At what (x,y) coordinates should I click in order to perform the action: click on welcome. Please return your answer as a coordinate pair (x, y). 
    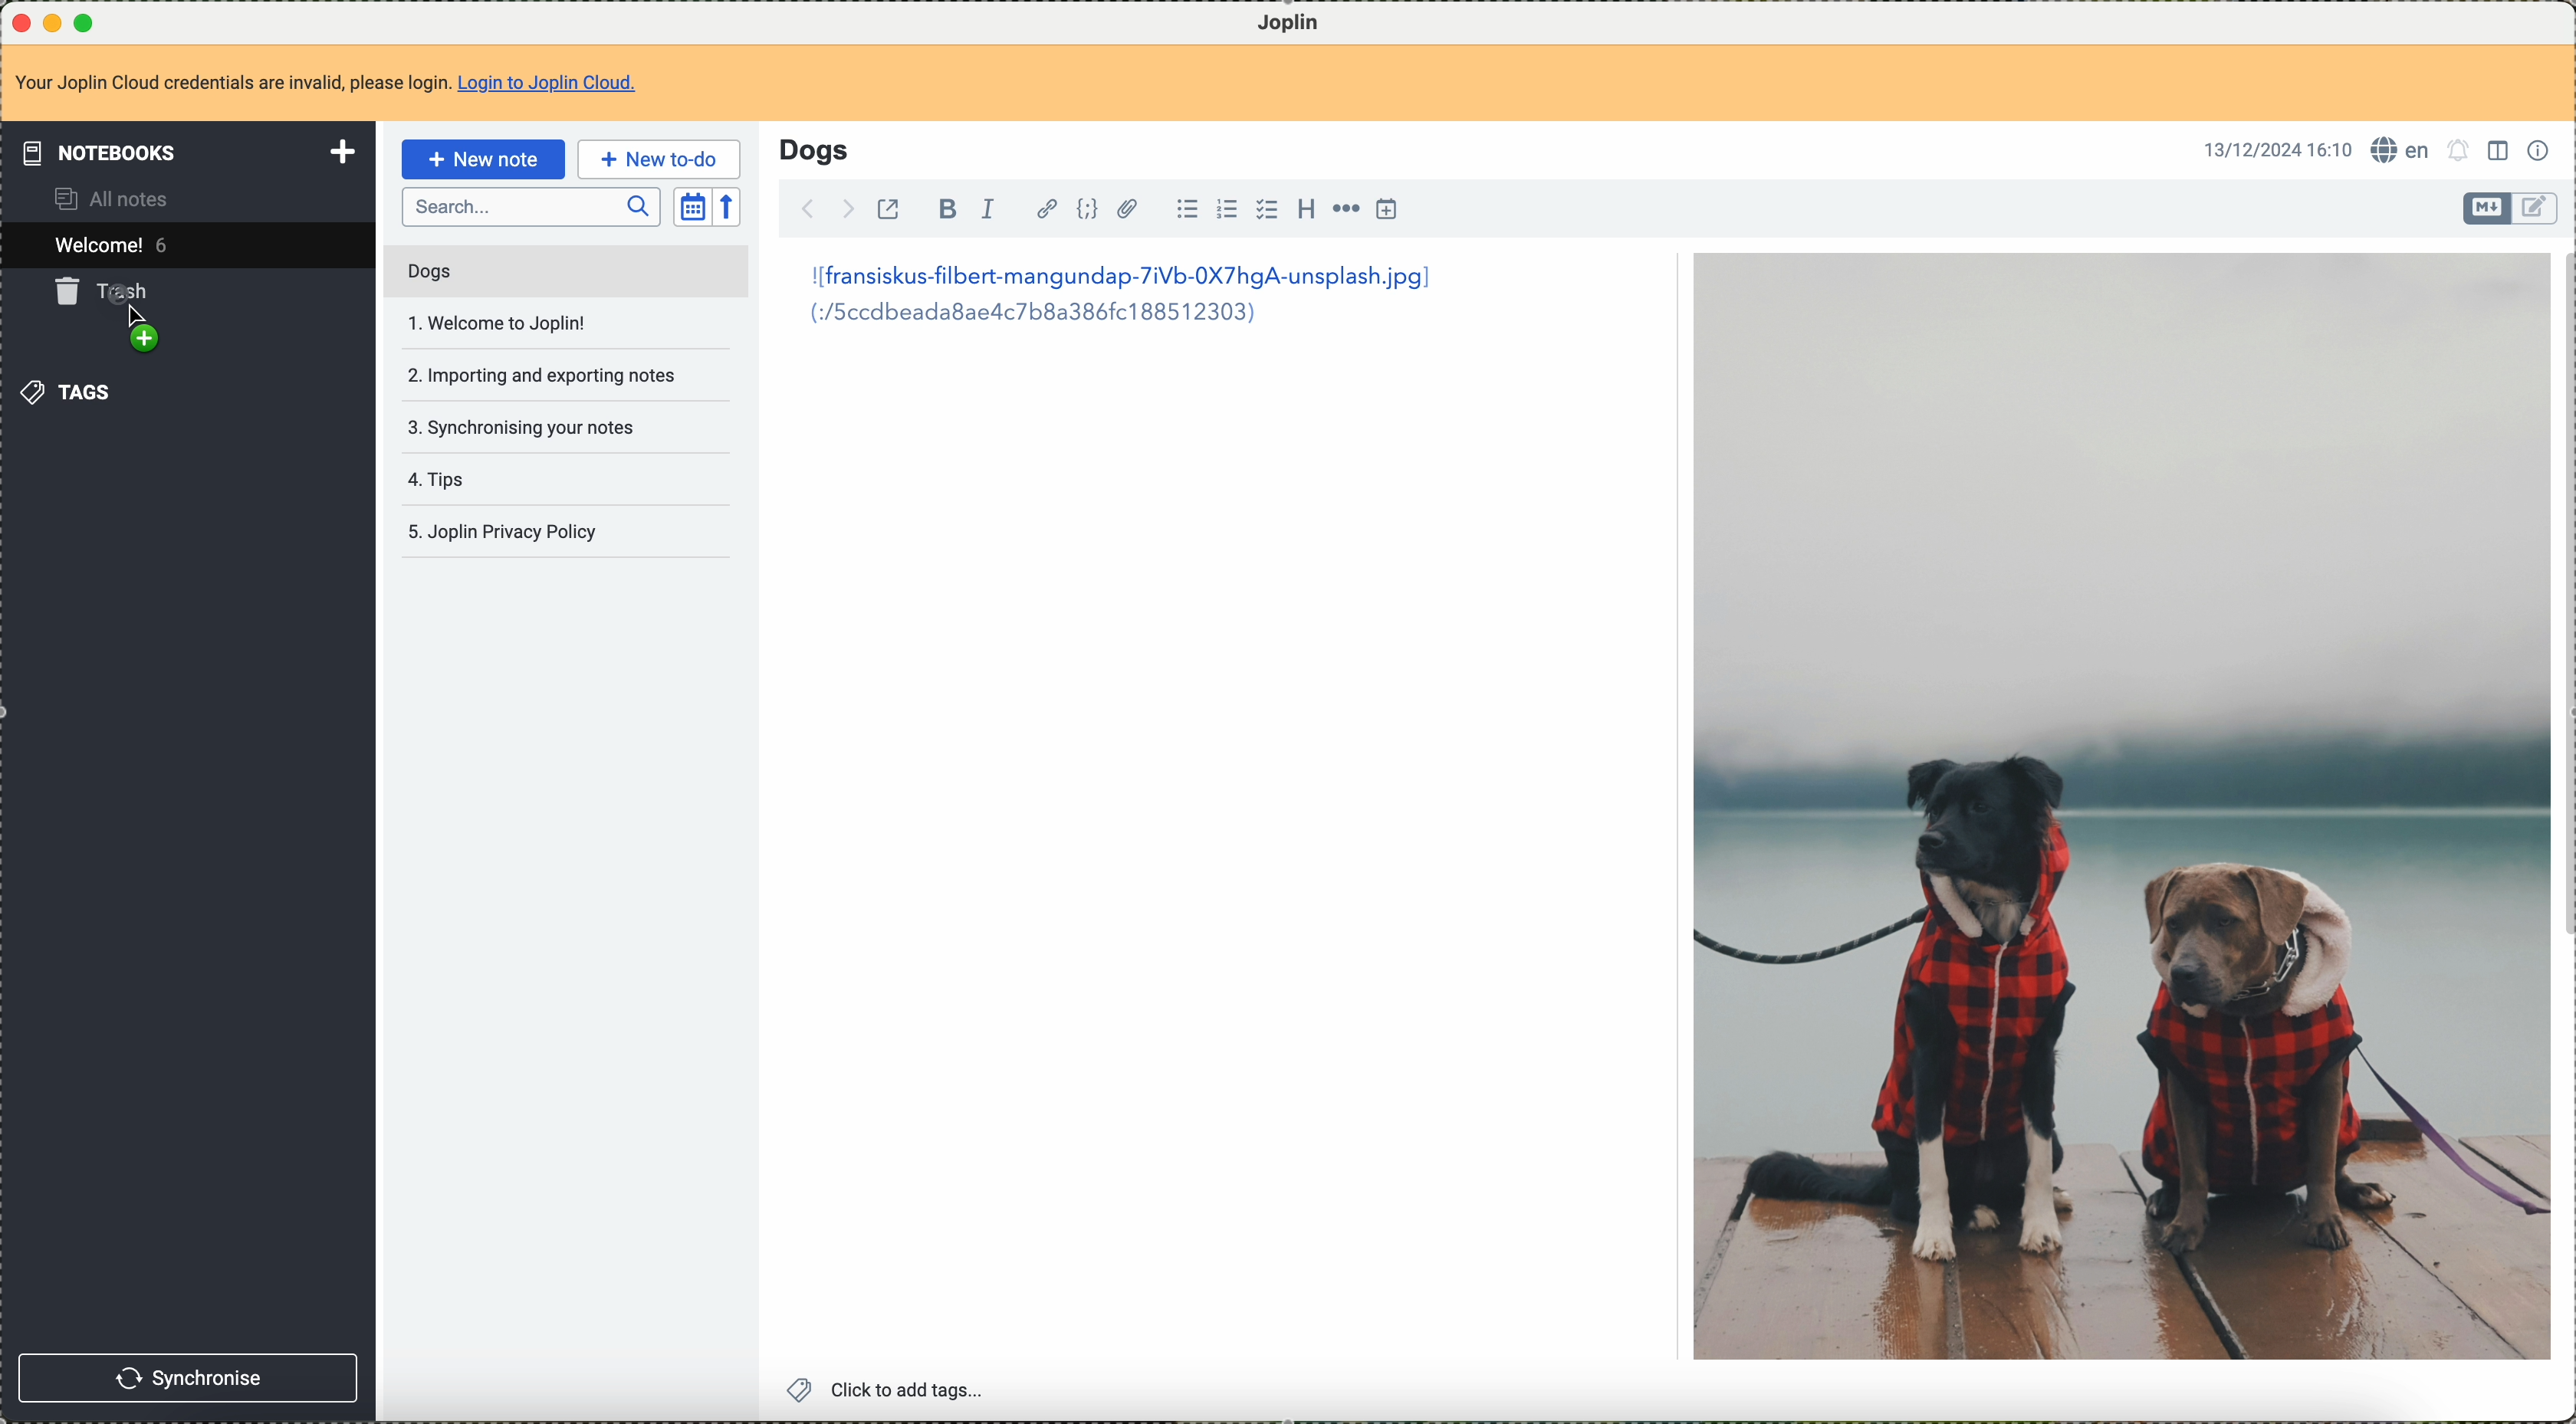
    Looking at the image, I should click on (184, 246).